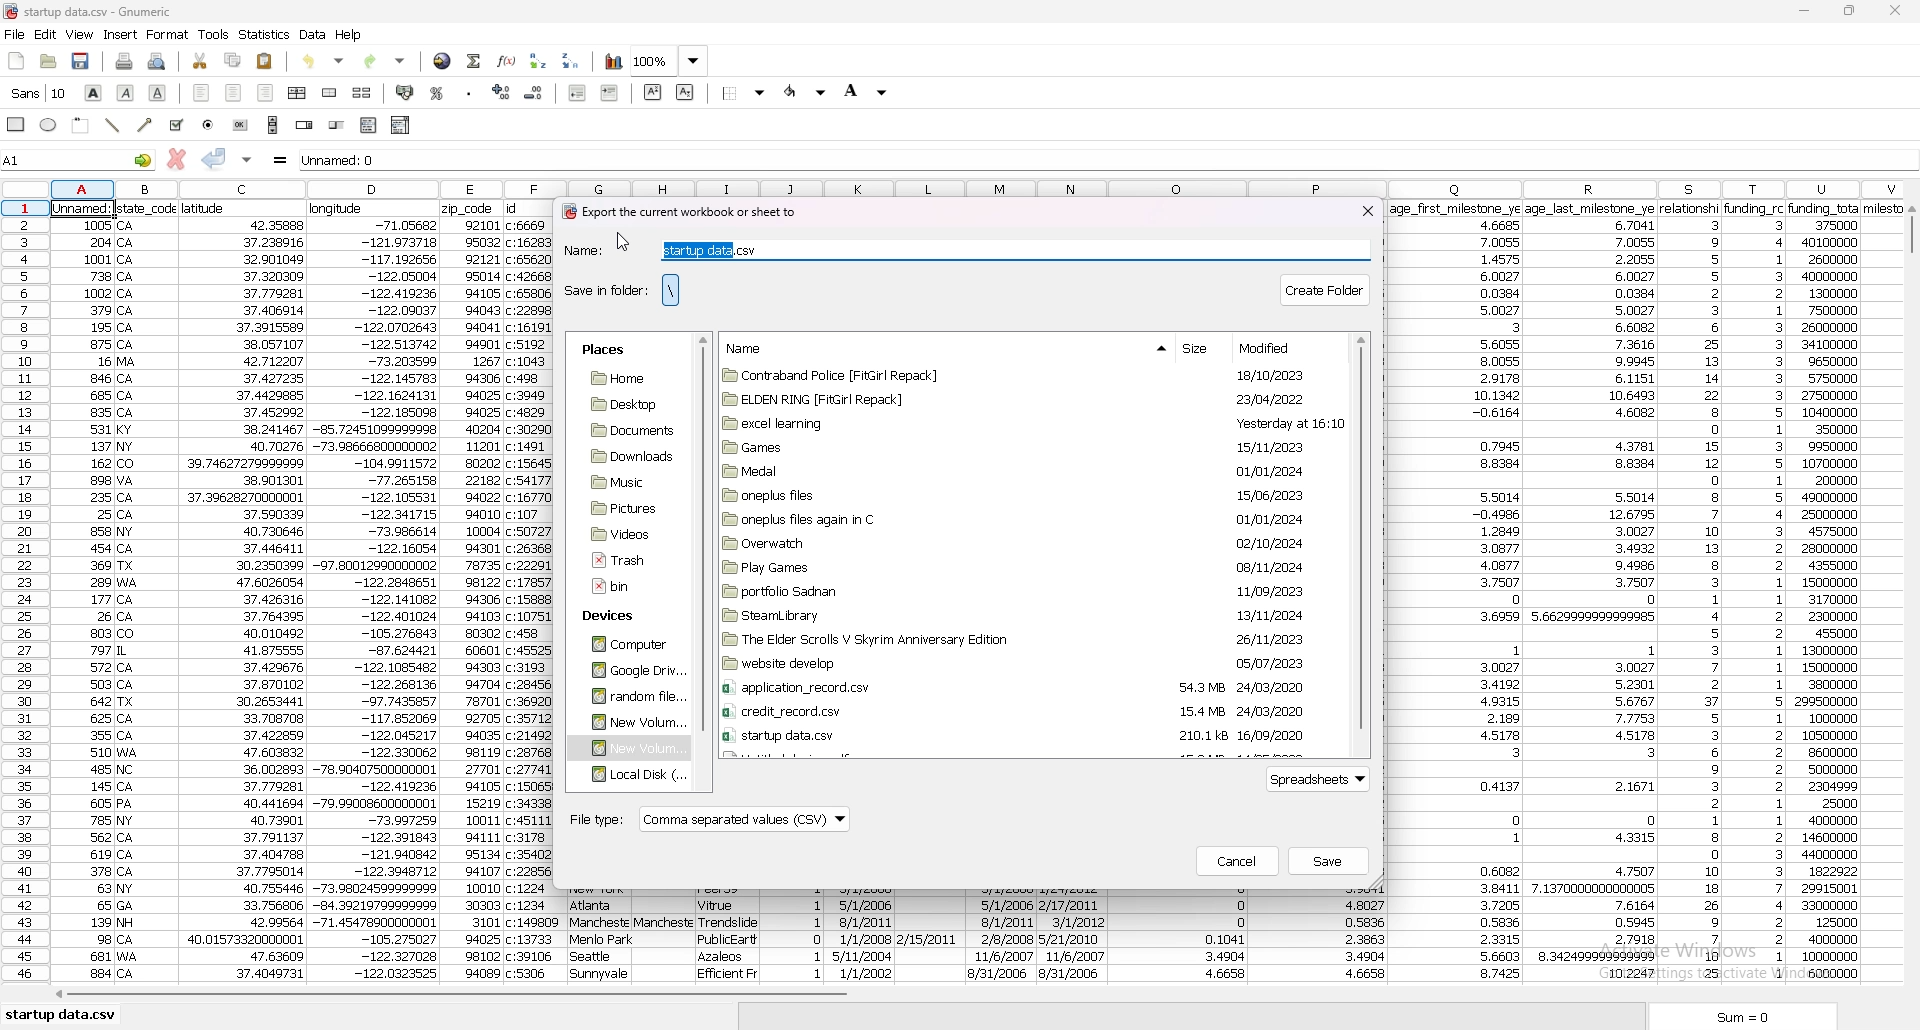  Describe the element at coordinates (629, 671) in the screenshot. I see `folder` at that location.